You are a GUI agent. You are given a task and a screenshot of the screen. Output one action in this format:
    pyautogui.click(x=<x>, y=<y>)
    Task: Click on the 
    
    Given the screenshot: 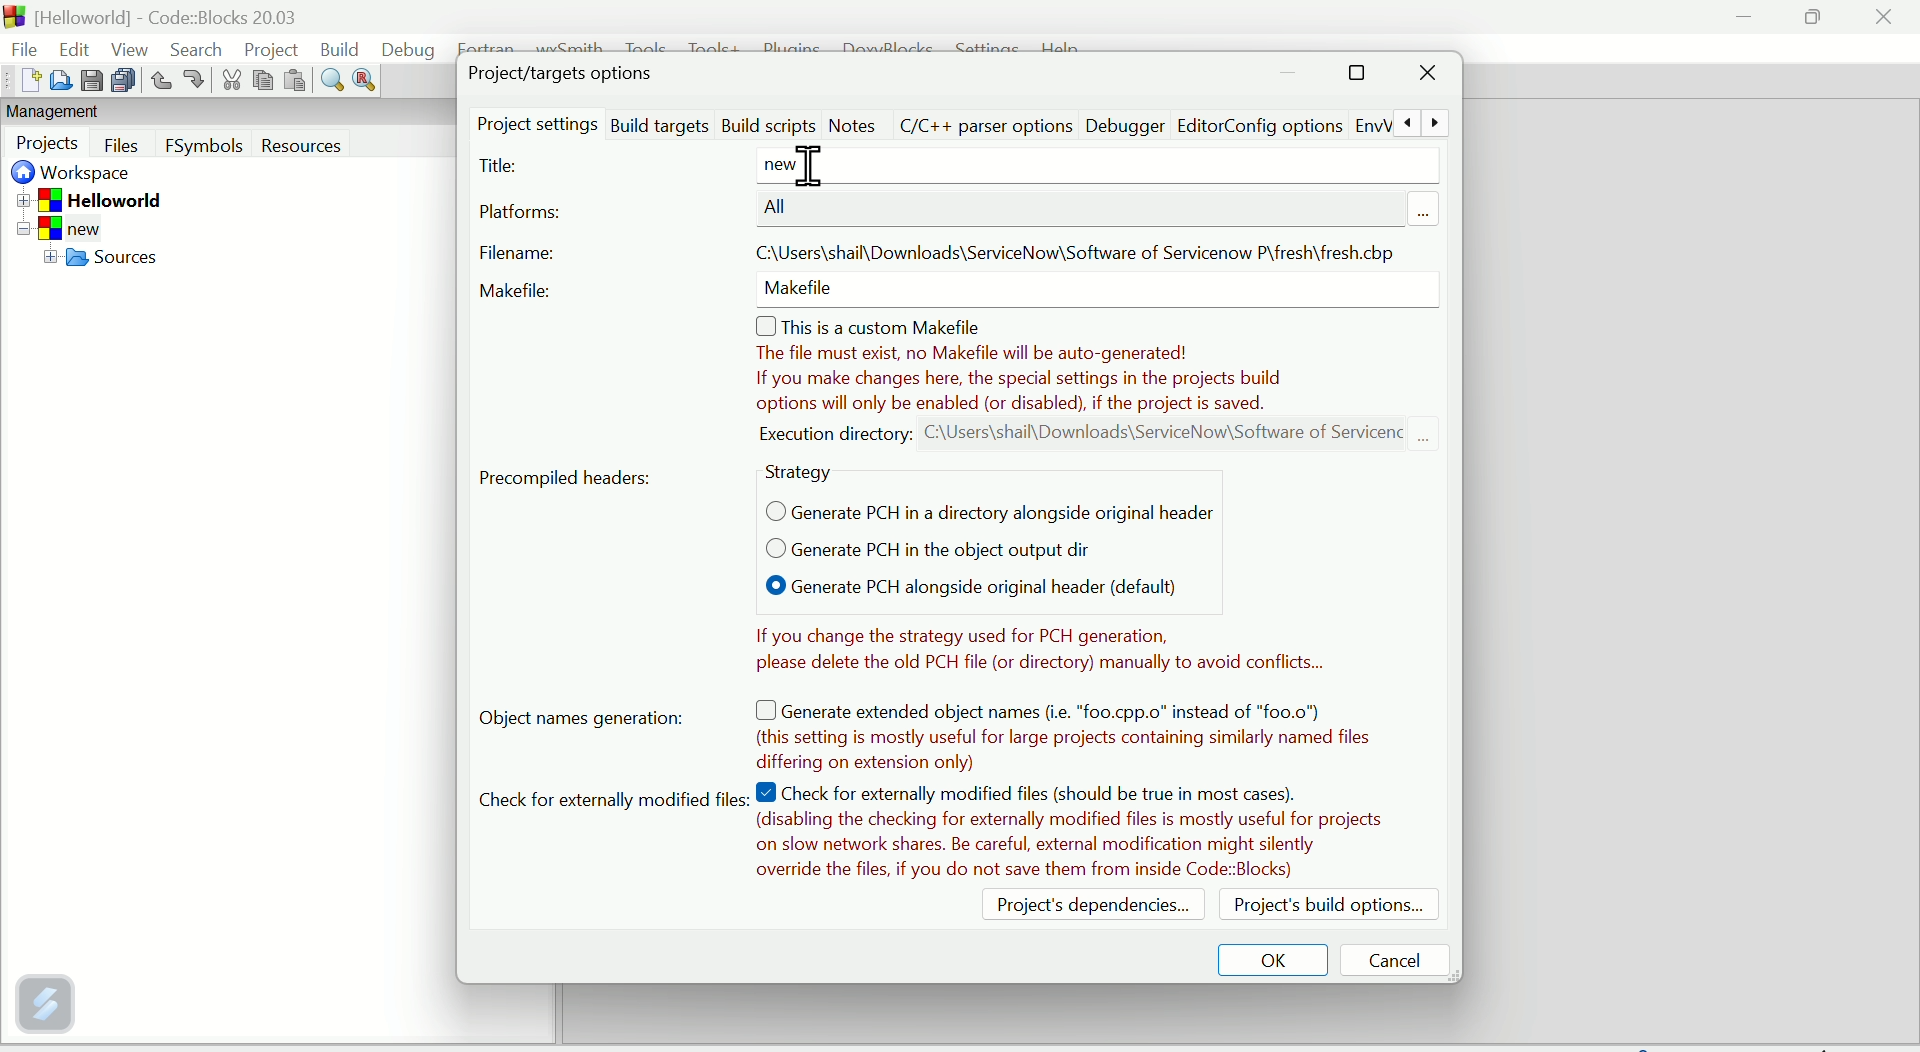 What is the action you would take?
    pyautogui.click(x=124, y=145)
    